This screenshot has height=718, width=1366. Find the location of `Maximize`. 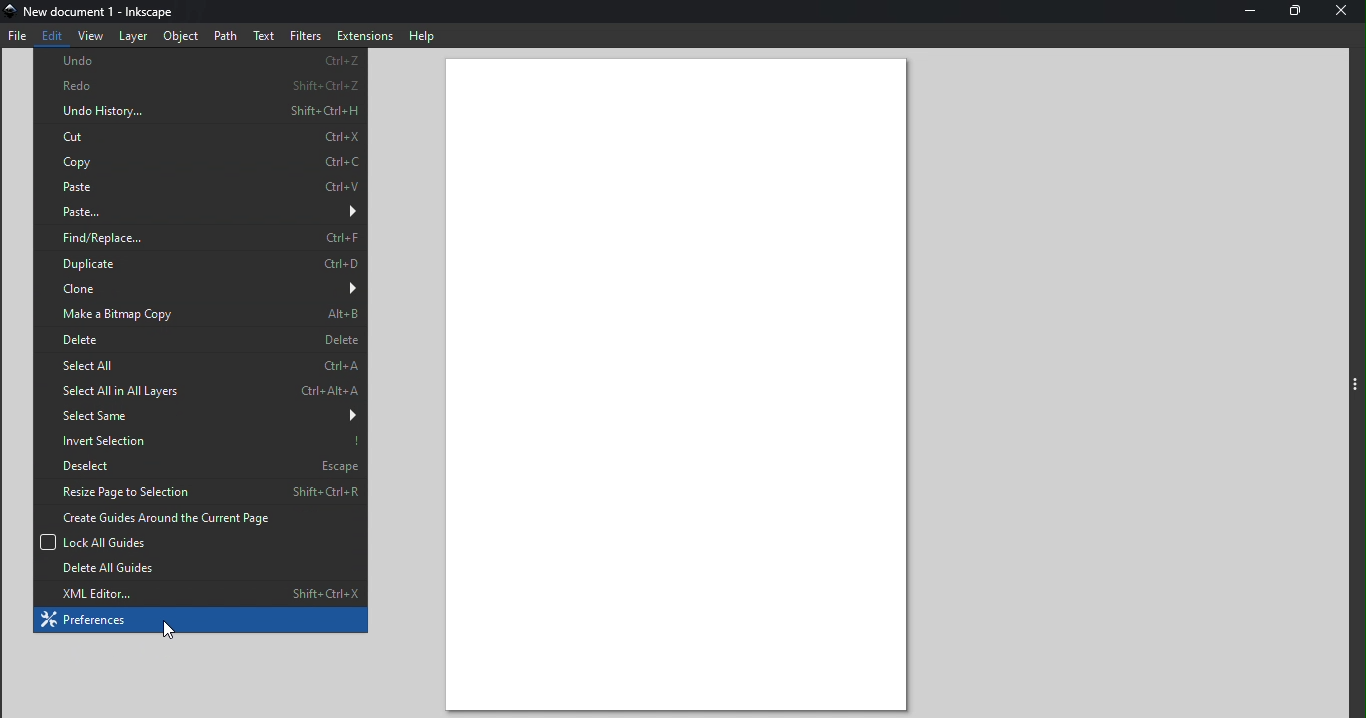

Maximize is located at coordinates (1293, 14).